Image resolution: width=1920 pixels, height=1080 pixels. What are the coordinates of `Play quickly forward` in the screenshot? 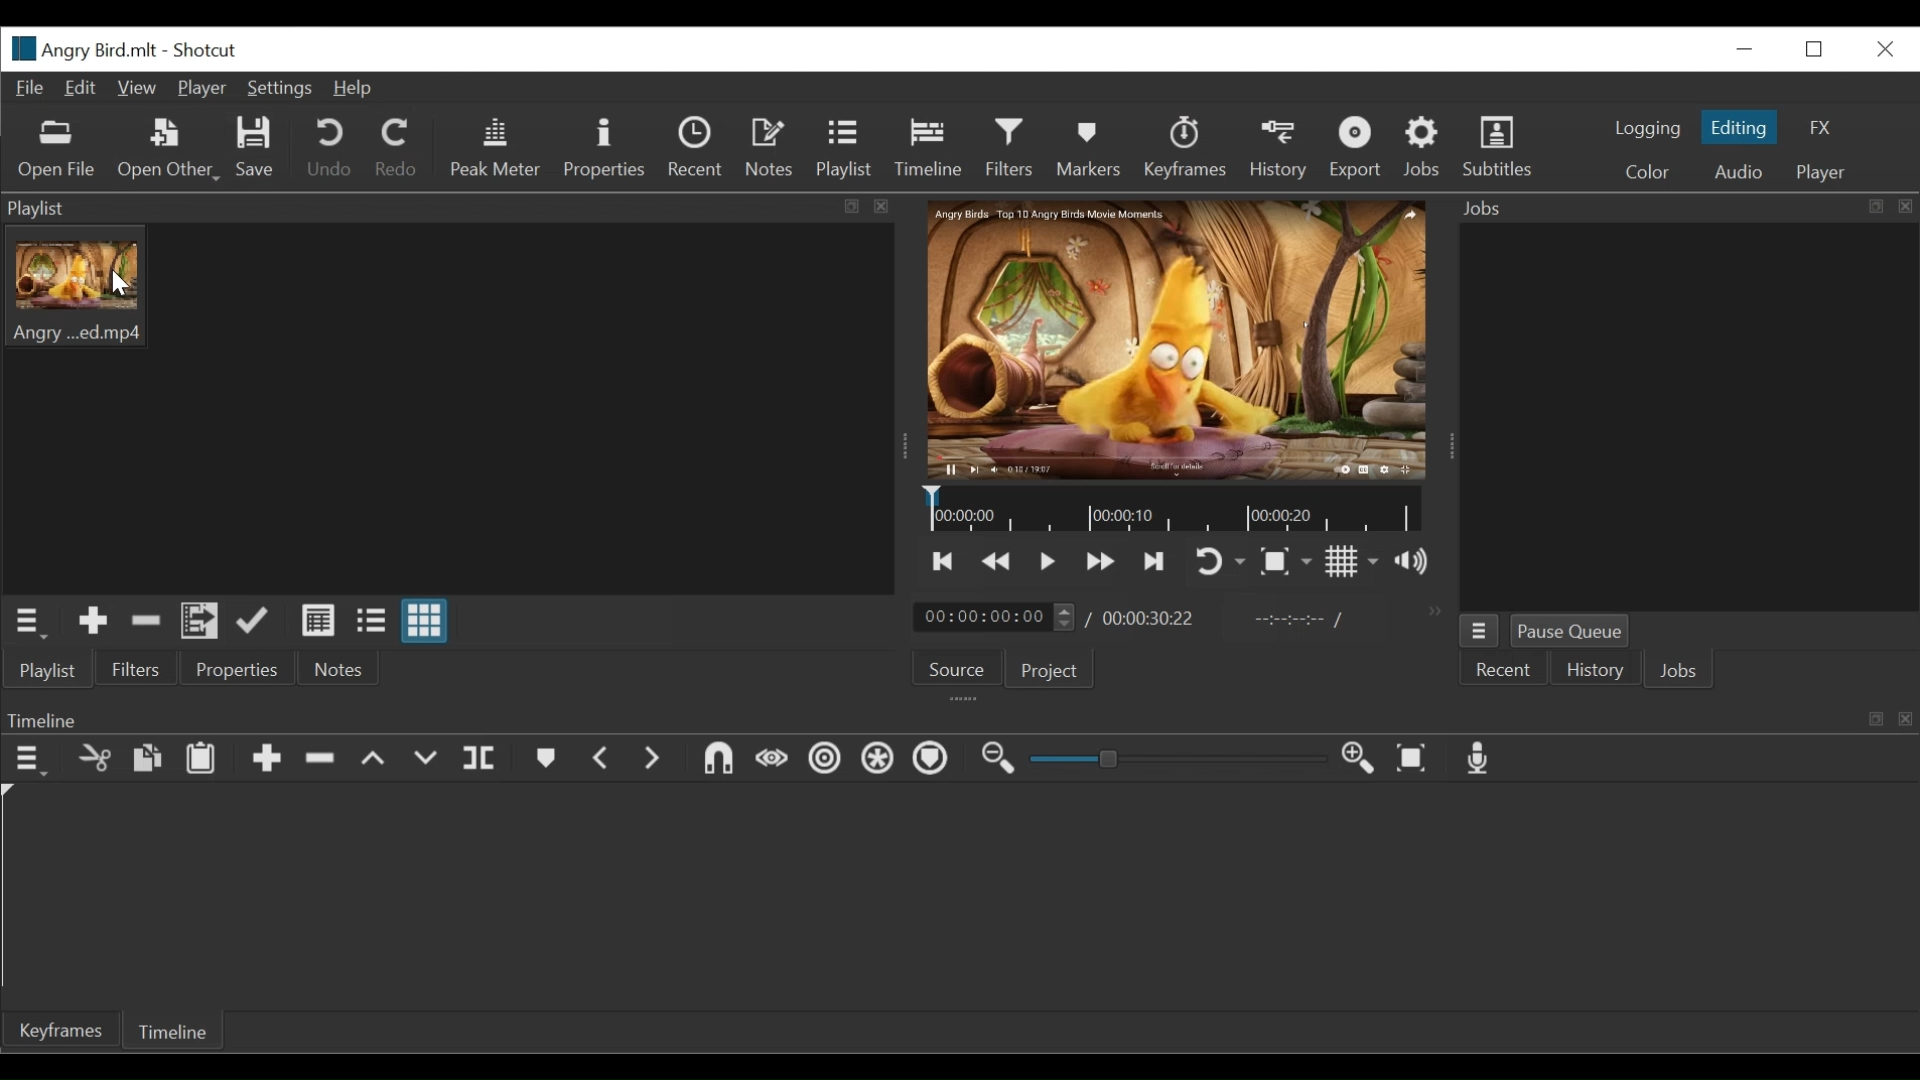 It's located at (997, 560).